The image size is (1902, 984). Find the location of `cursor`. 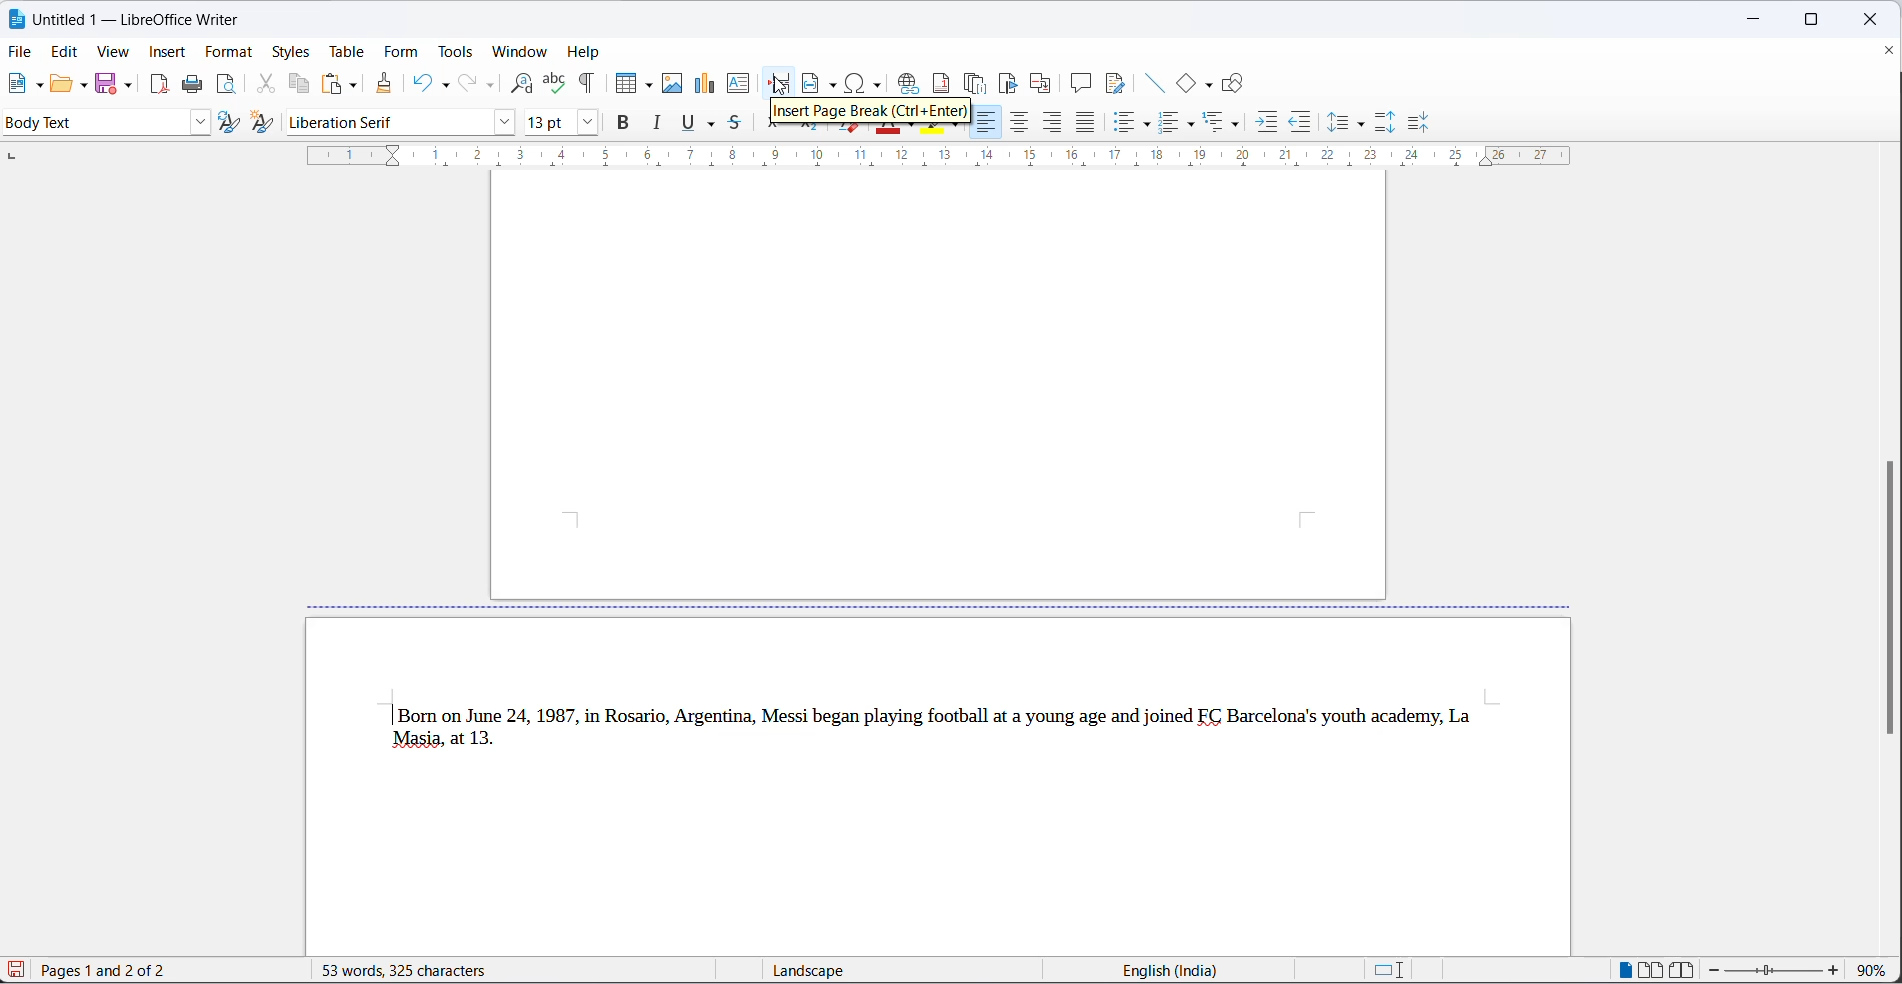

cursor is located at coordinates (779, 86).